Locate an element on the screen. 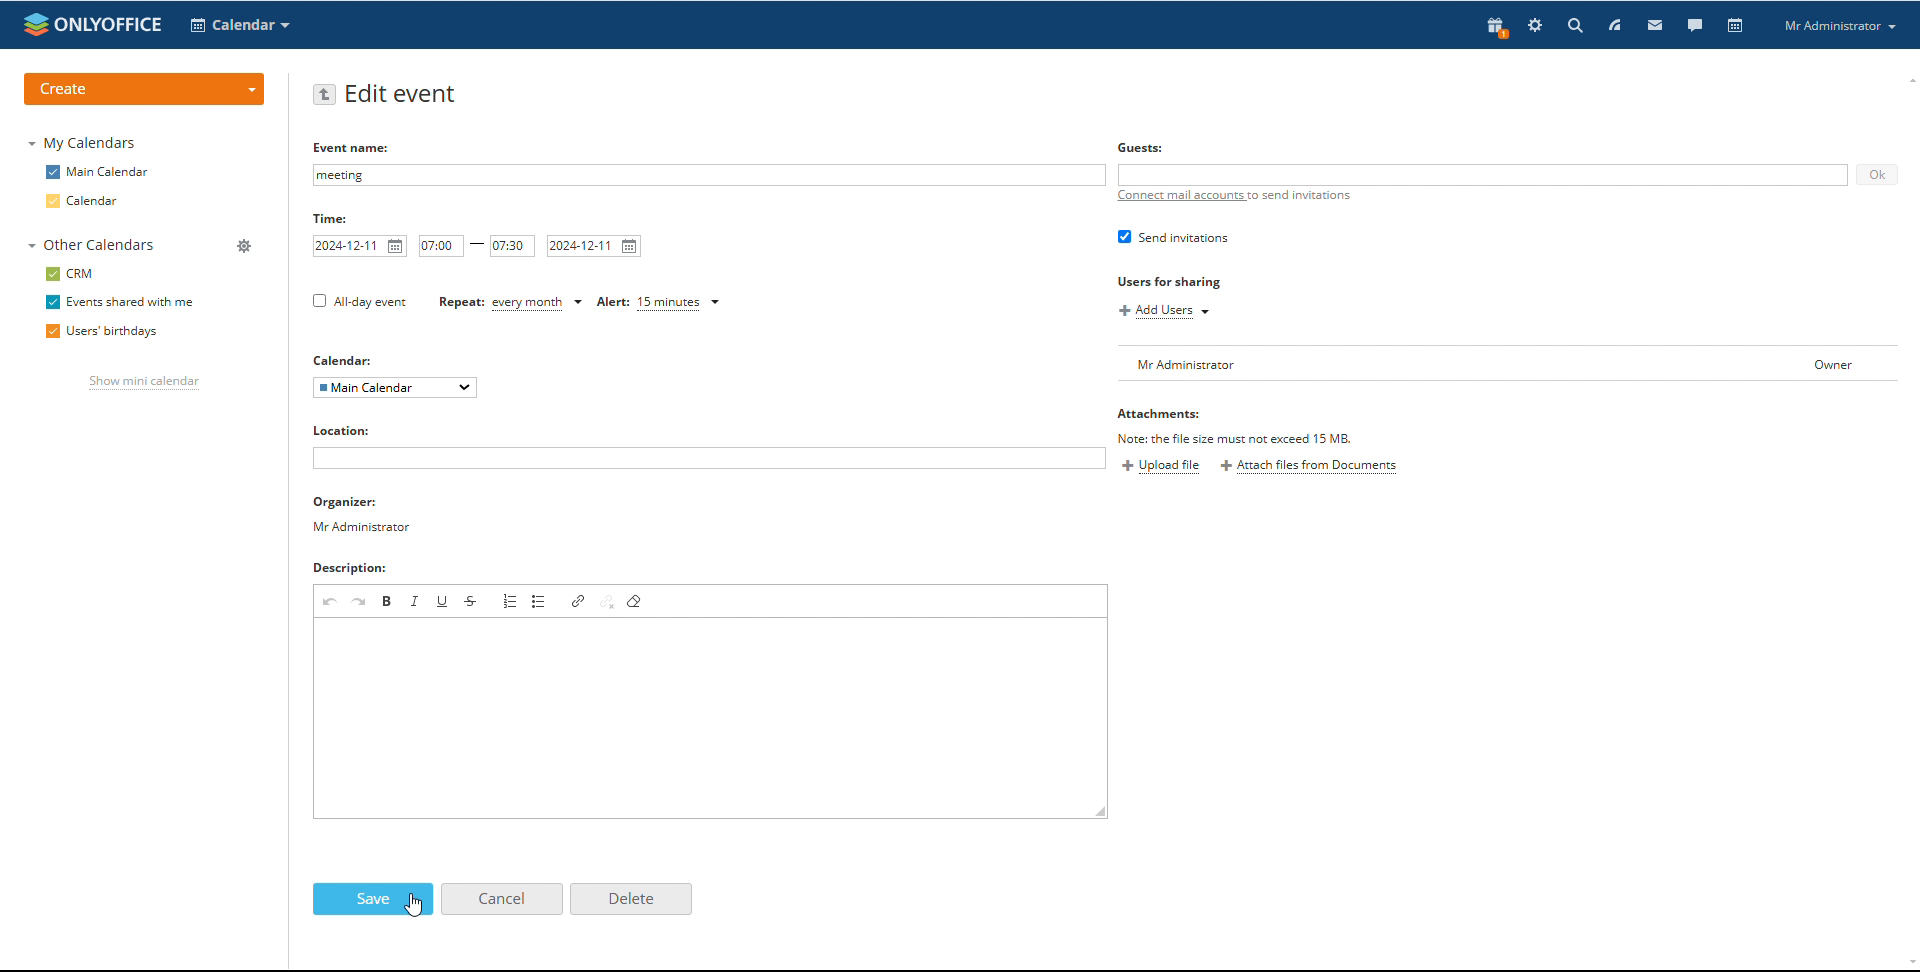  calendar is located at coordinates (1737, 25).